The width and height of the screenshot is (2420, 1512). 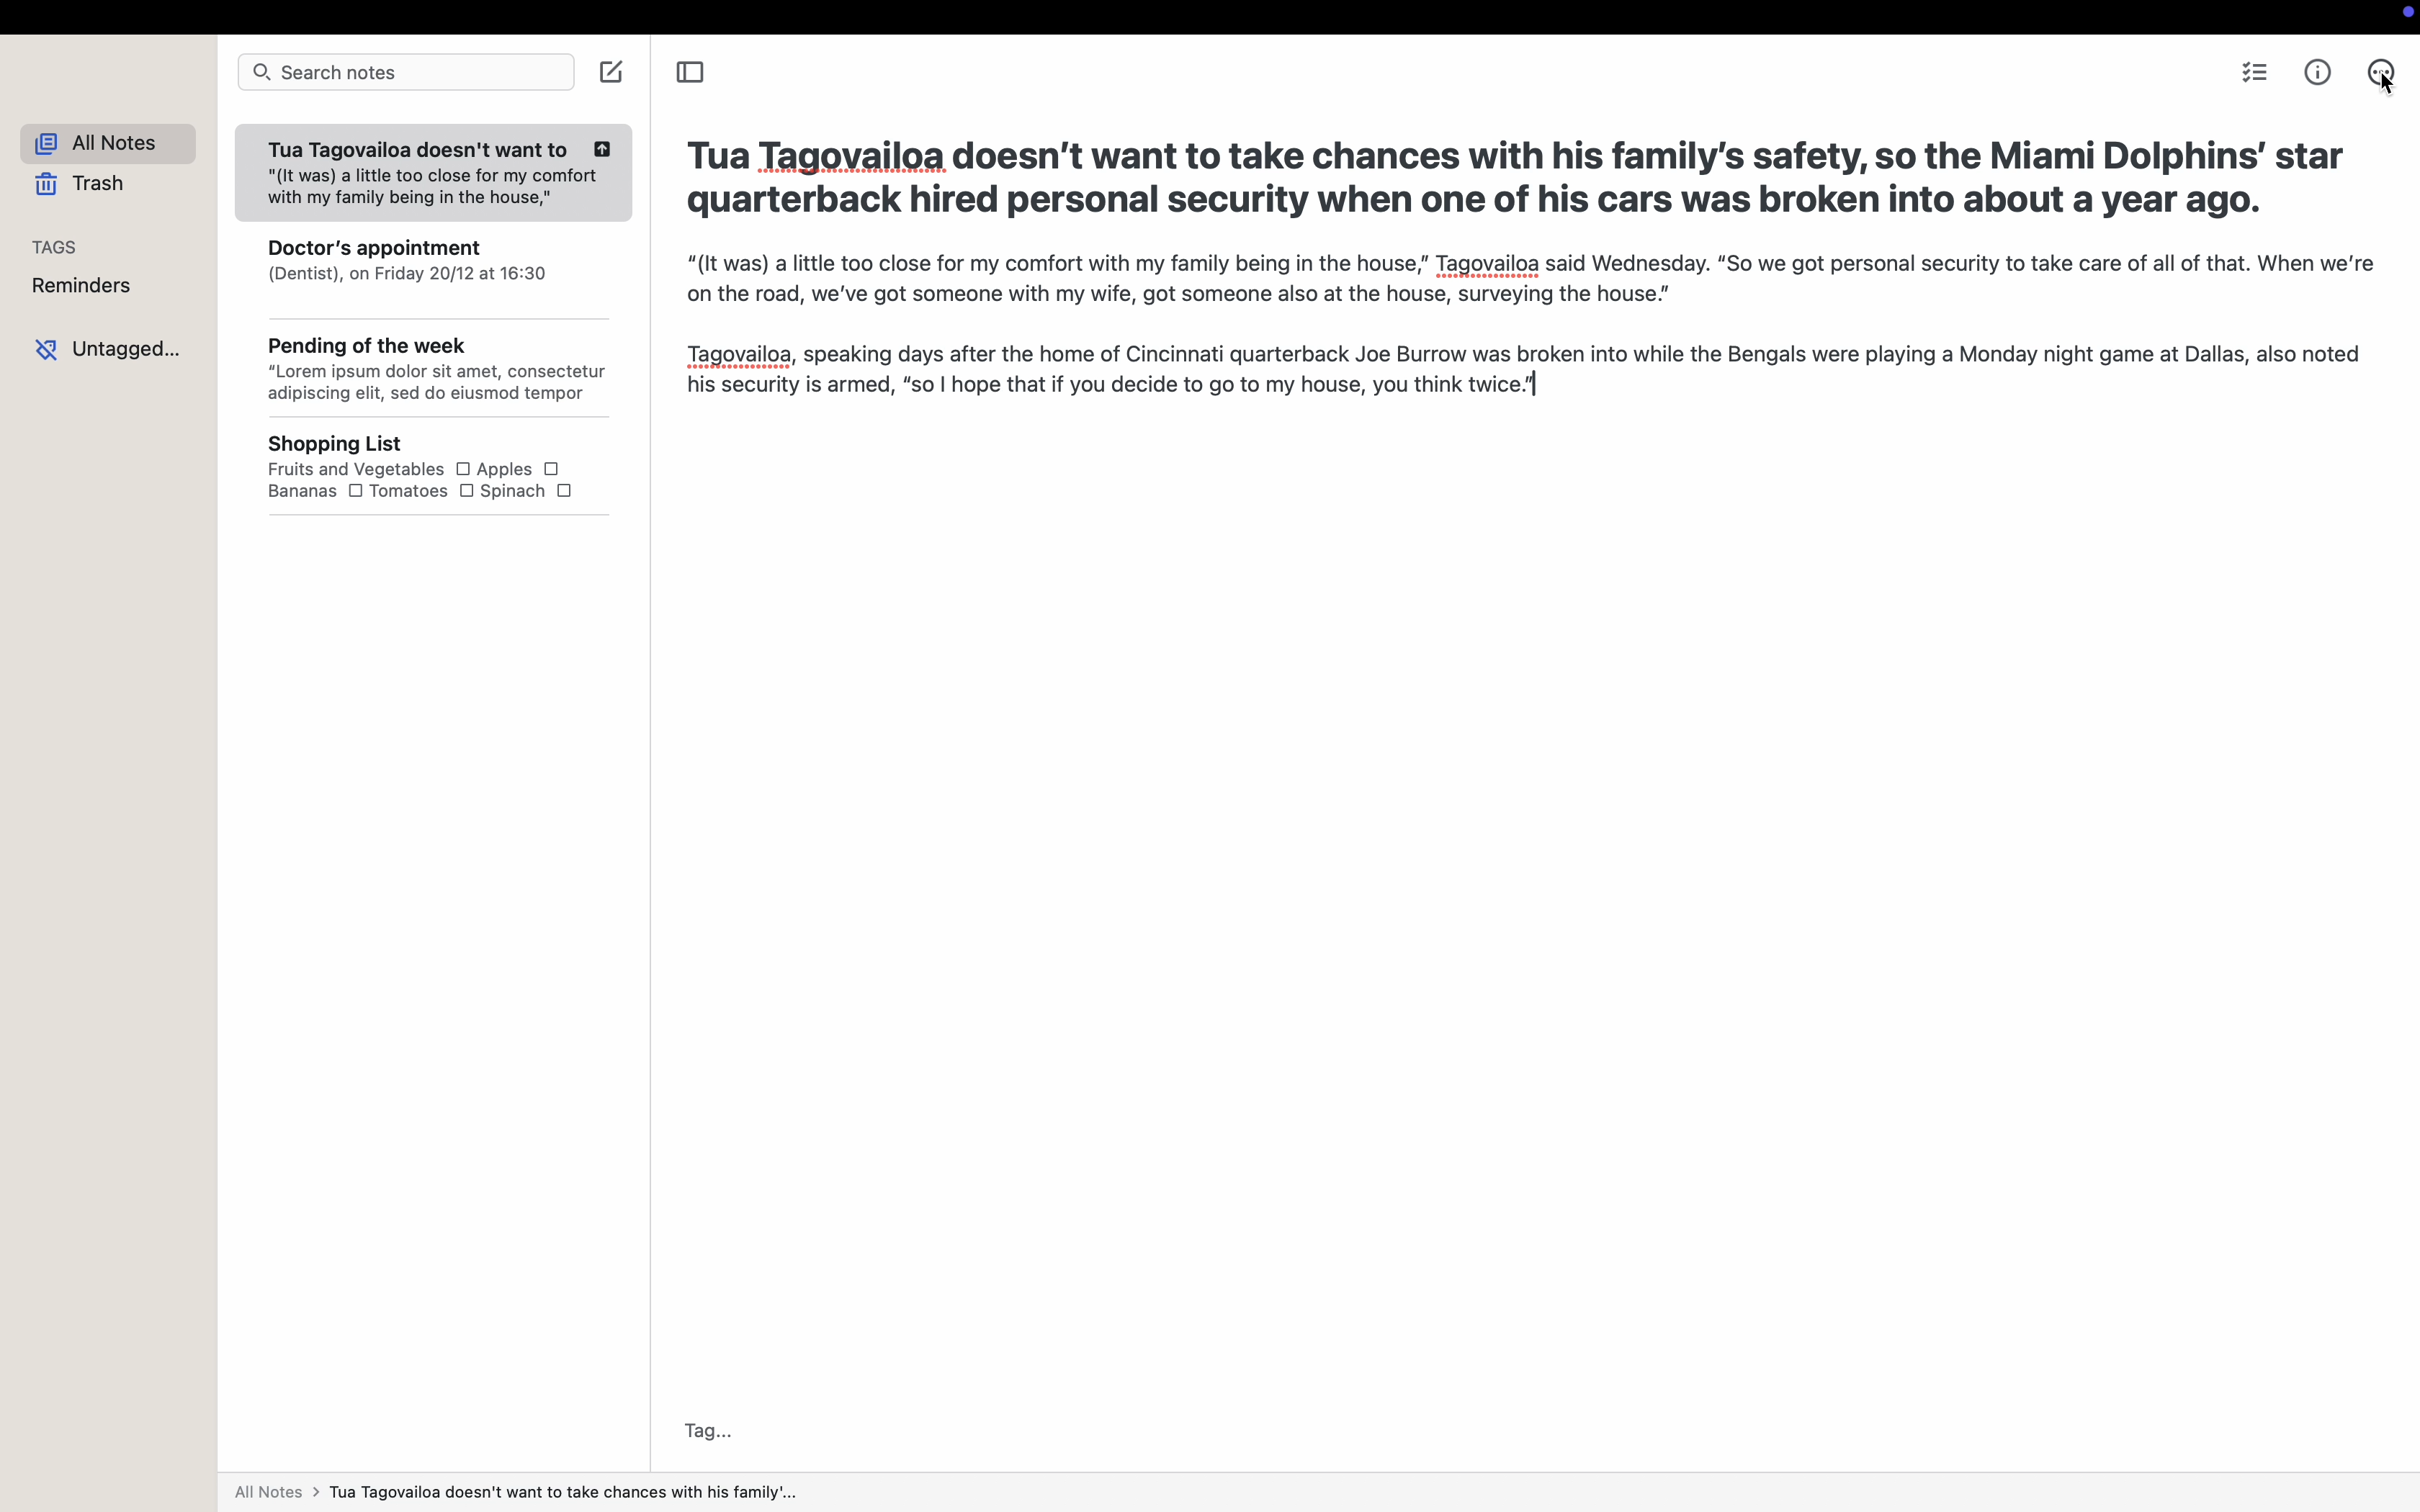 What do you see at coordinates (74, 288) in the screenshot?
I see `reminders` at bounding box center [74, 288].